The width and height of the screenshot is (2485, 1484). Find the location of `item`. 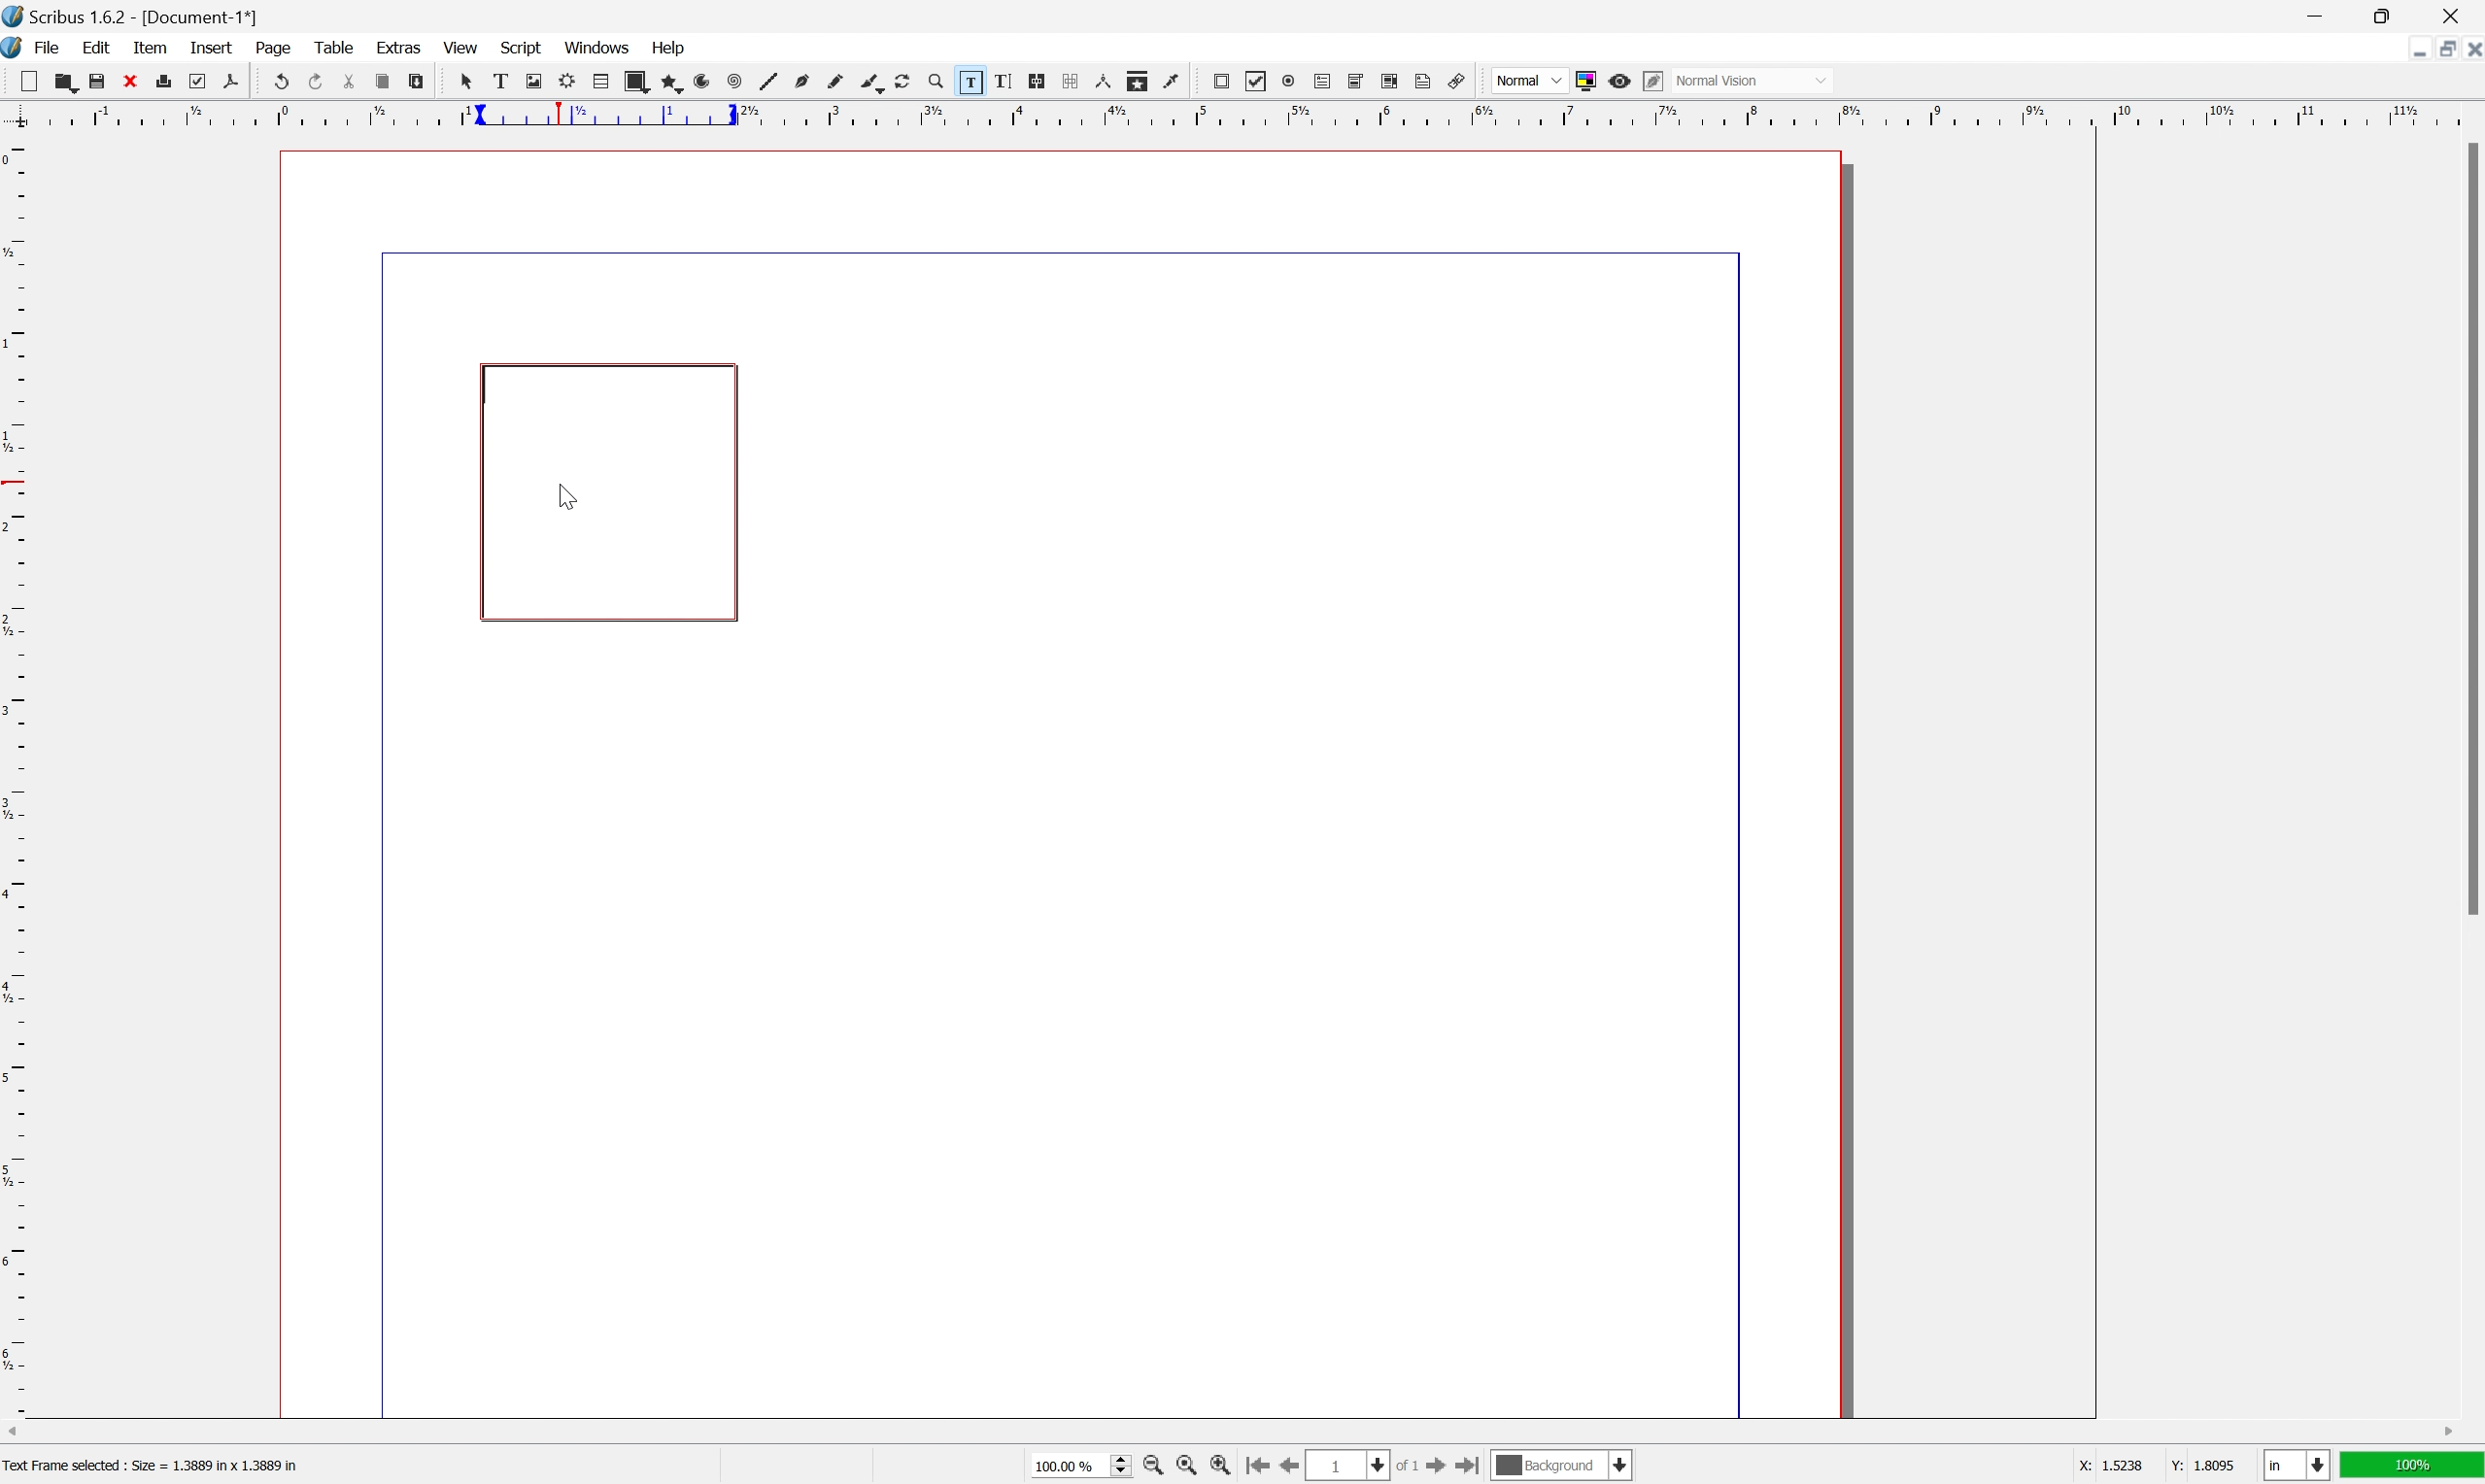

item is located at coordinates (153, 47).